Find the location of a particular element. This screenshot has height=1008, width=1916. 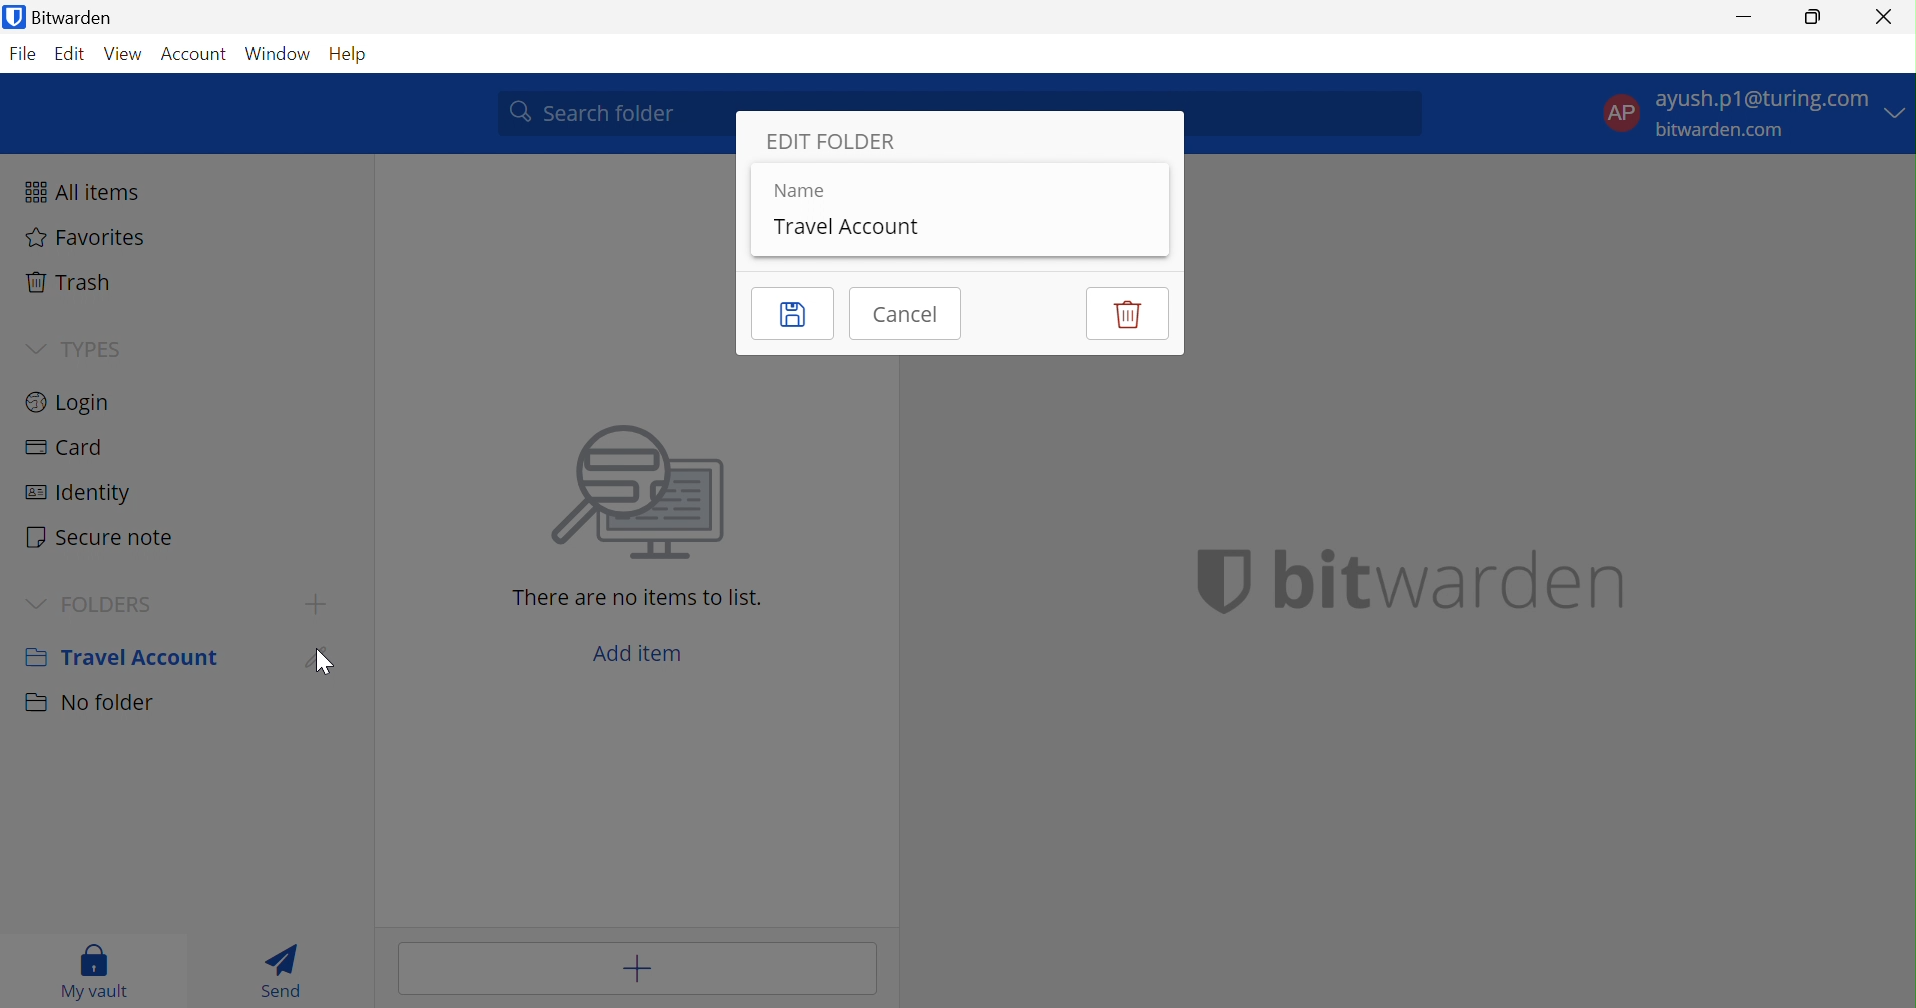

No folder is located at coordinates (89, 707).